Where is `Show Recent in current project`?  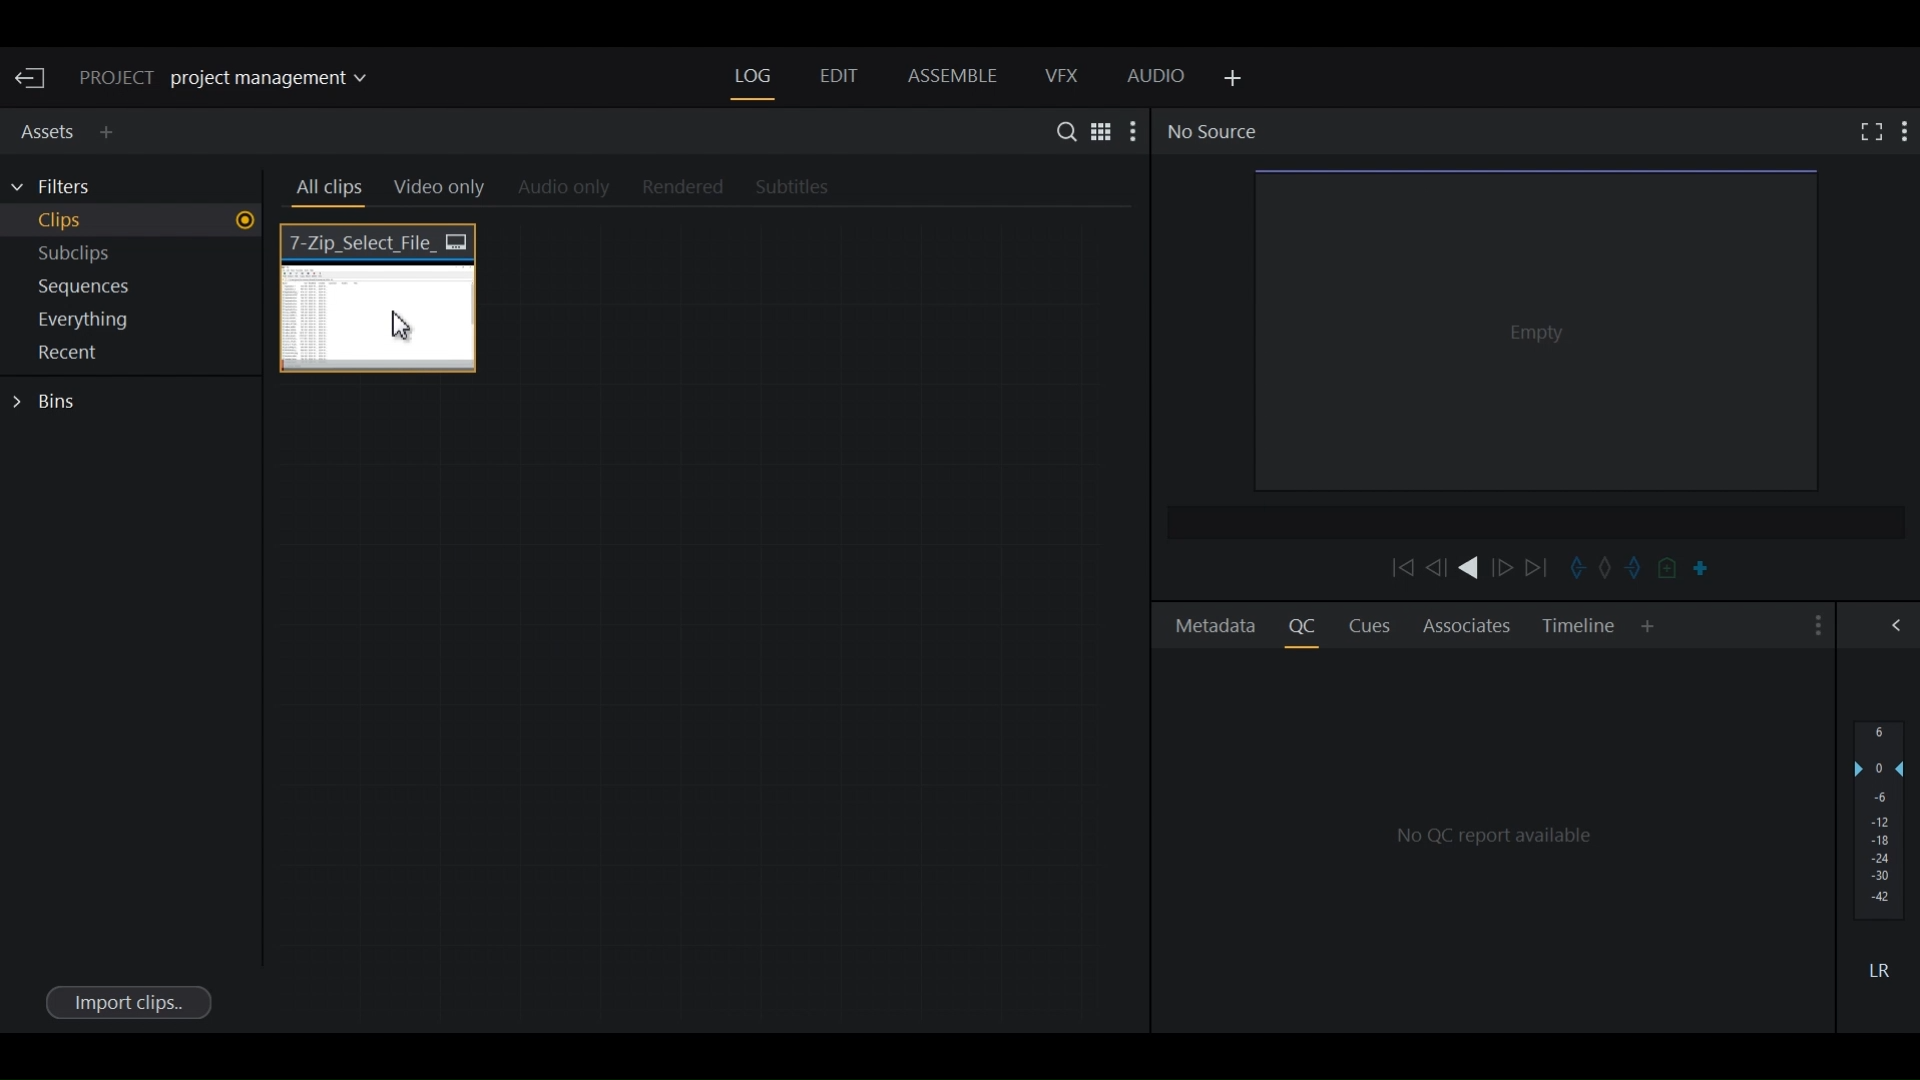 Show Recent in current project is located at coordinates (134, 354).